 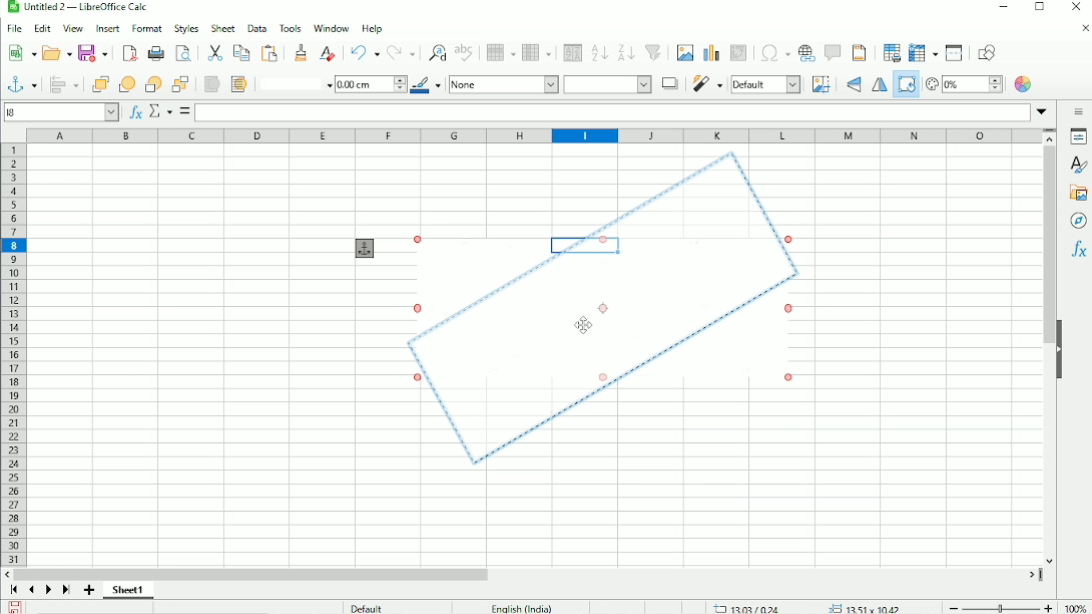 I want to click on Flip vertically, so click(x=854, y=85).